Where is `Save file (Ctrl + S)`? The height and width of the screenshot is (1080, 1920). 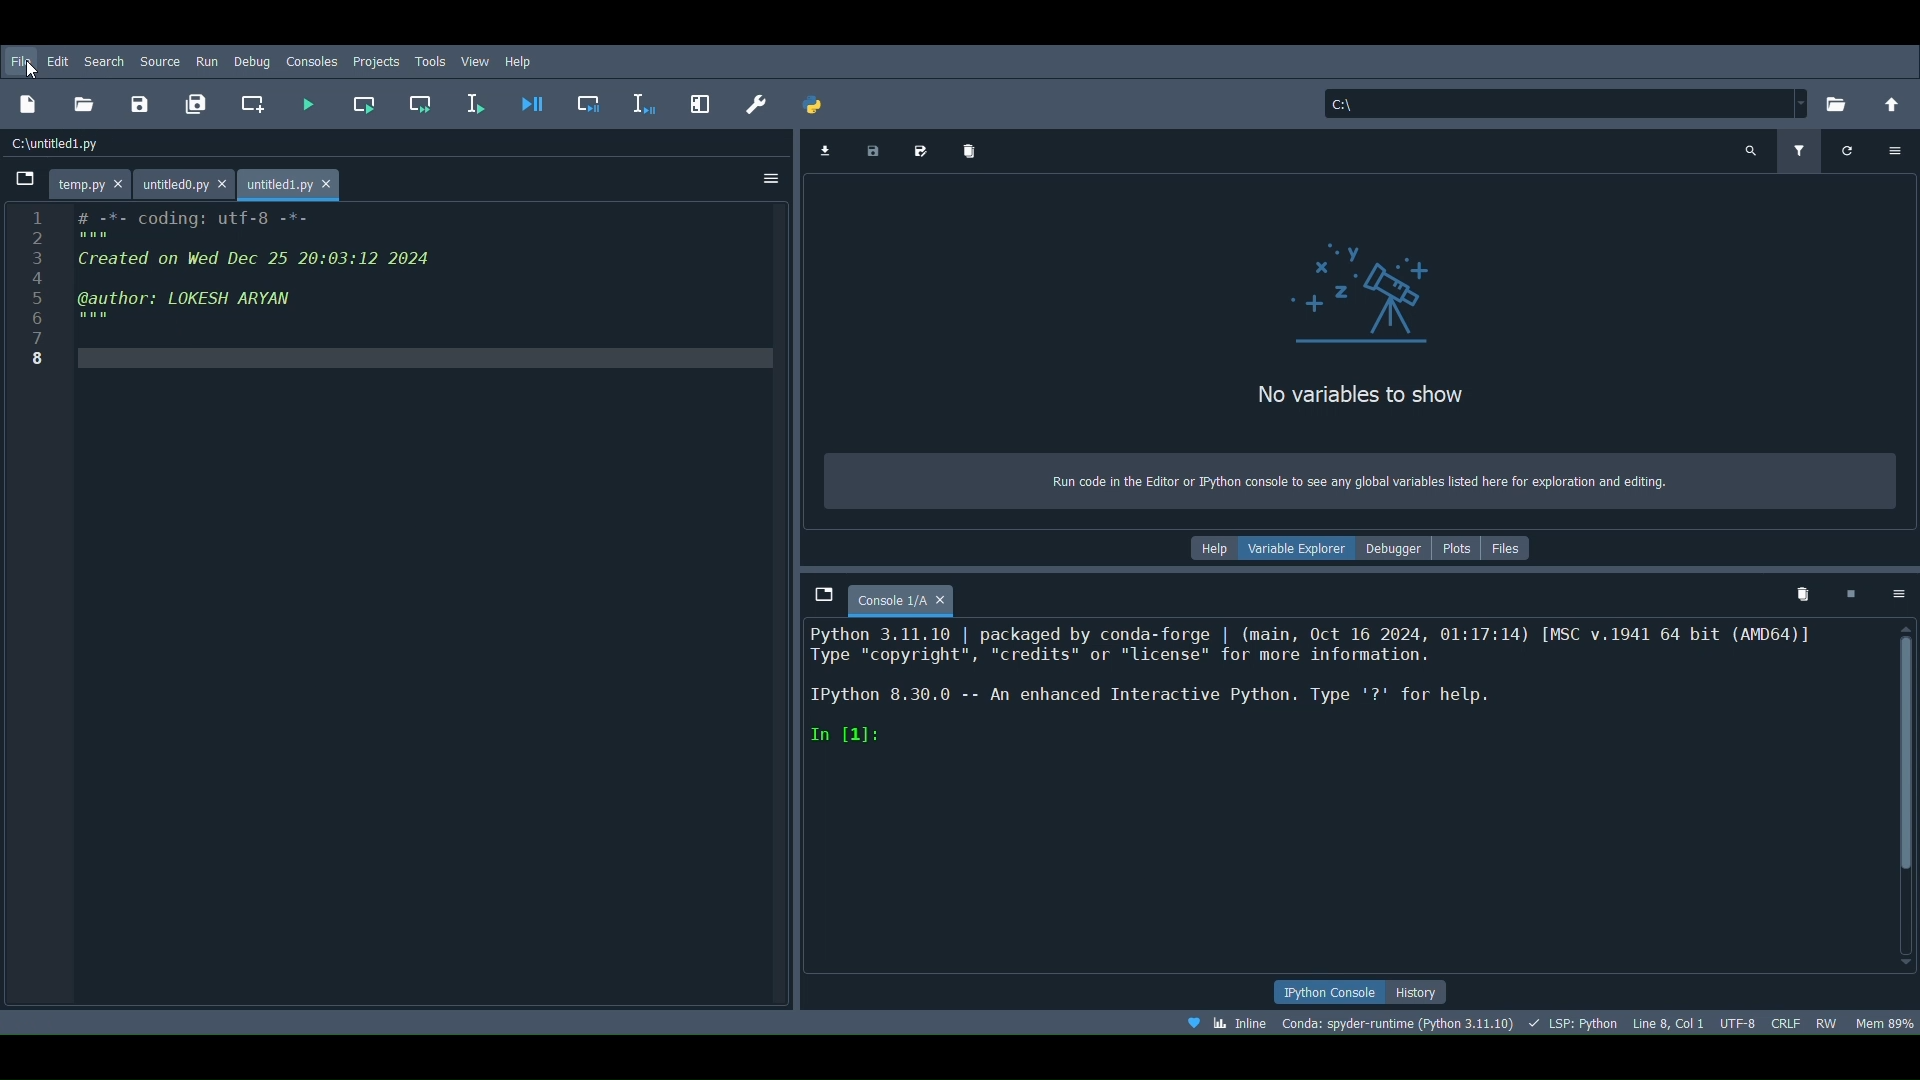 Save file (Ctrl + S) is located at coordinates (145, 103).